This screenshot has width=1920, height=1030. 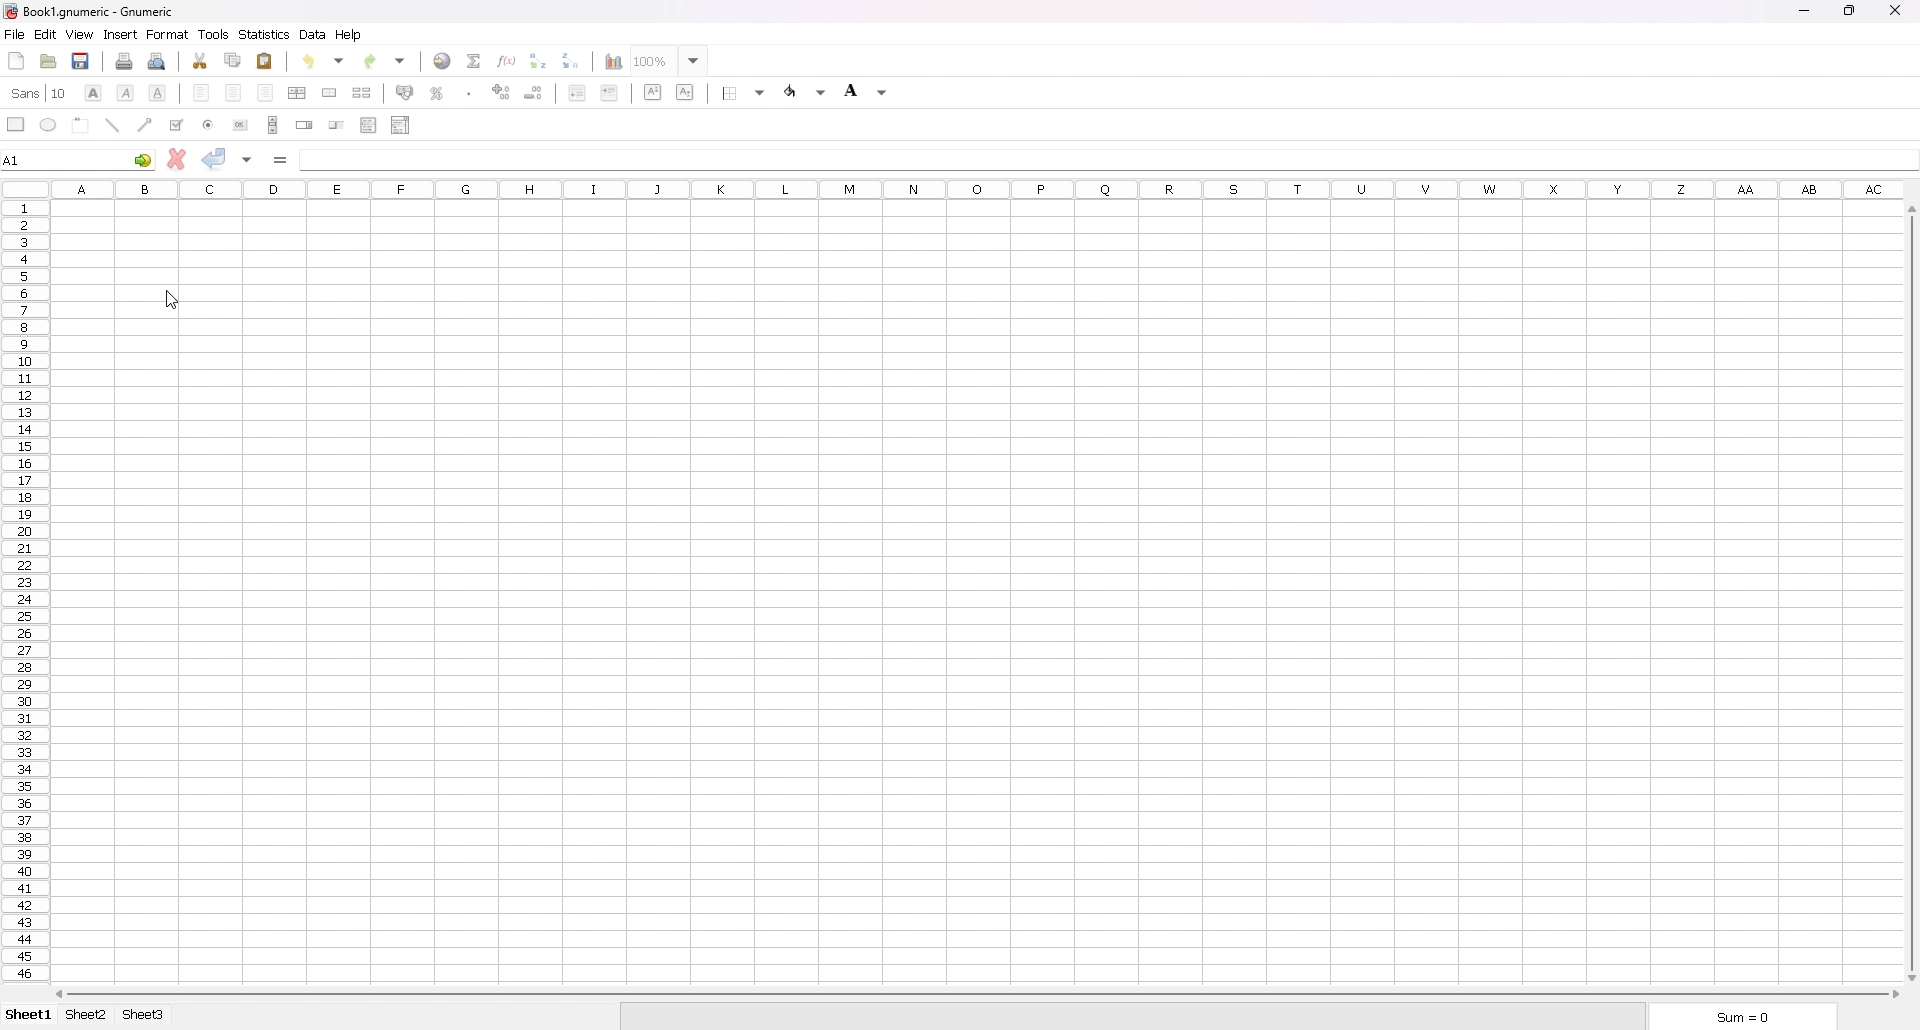 What do you see at coordinates (475, 60) in the screenshot?
I see `summation` at bounding box center [475, 60].